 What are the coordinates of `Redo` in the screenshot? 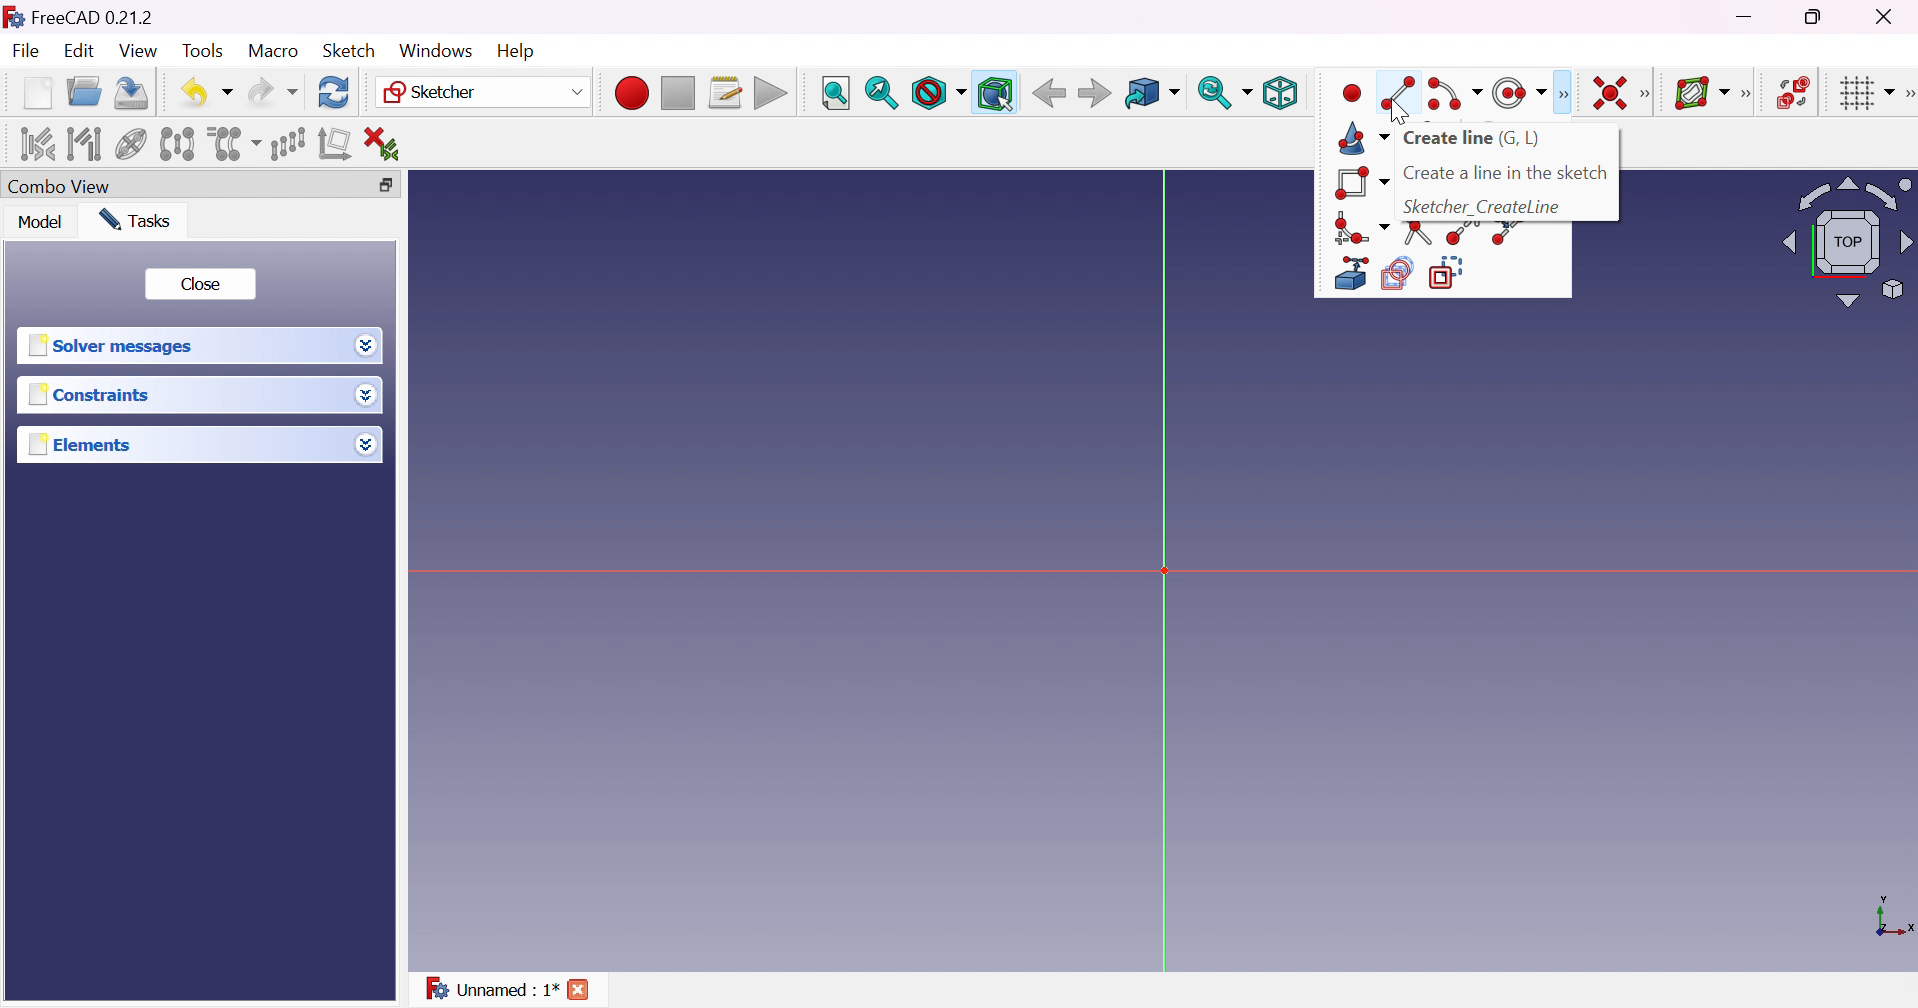 It's located at (271, 93).